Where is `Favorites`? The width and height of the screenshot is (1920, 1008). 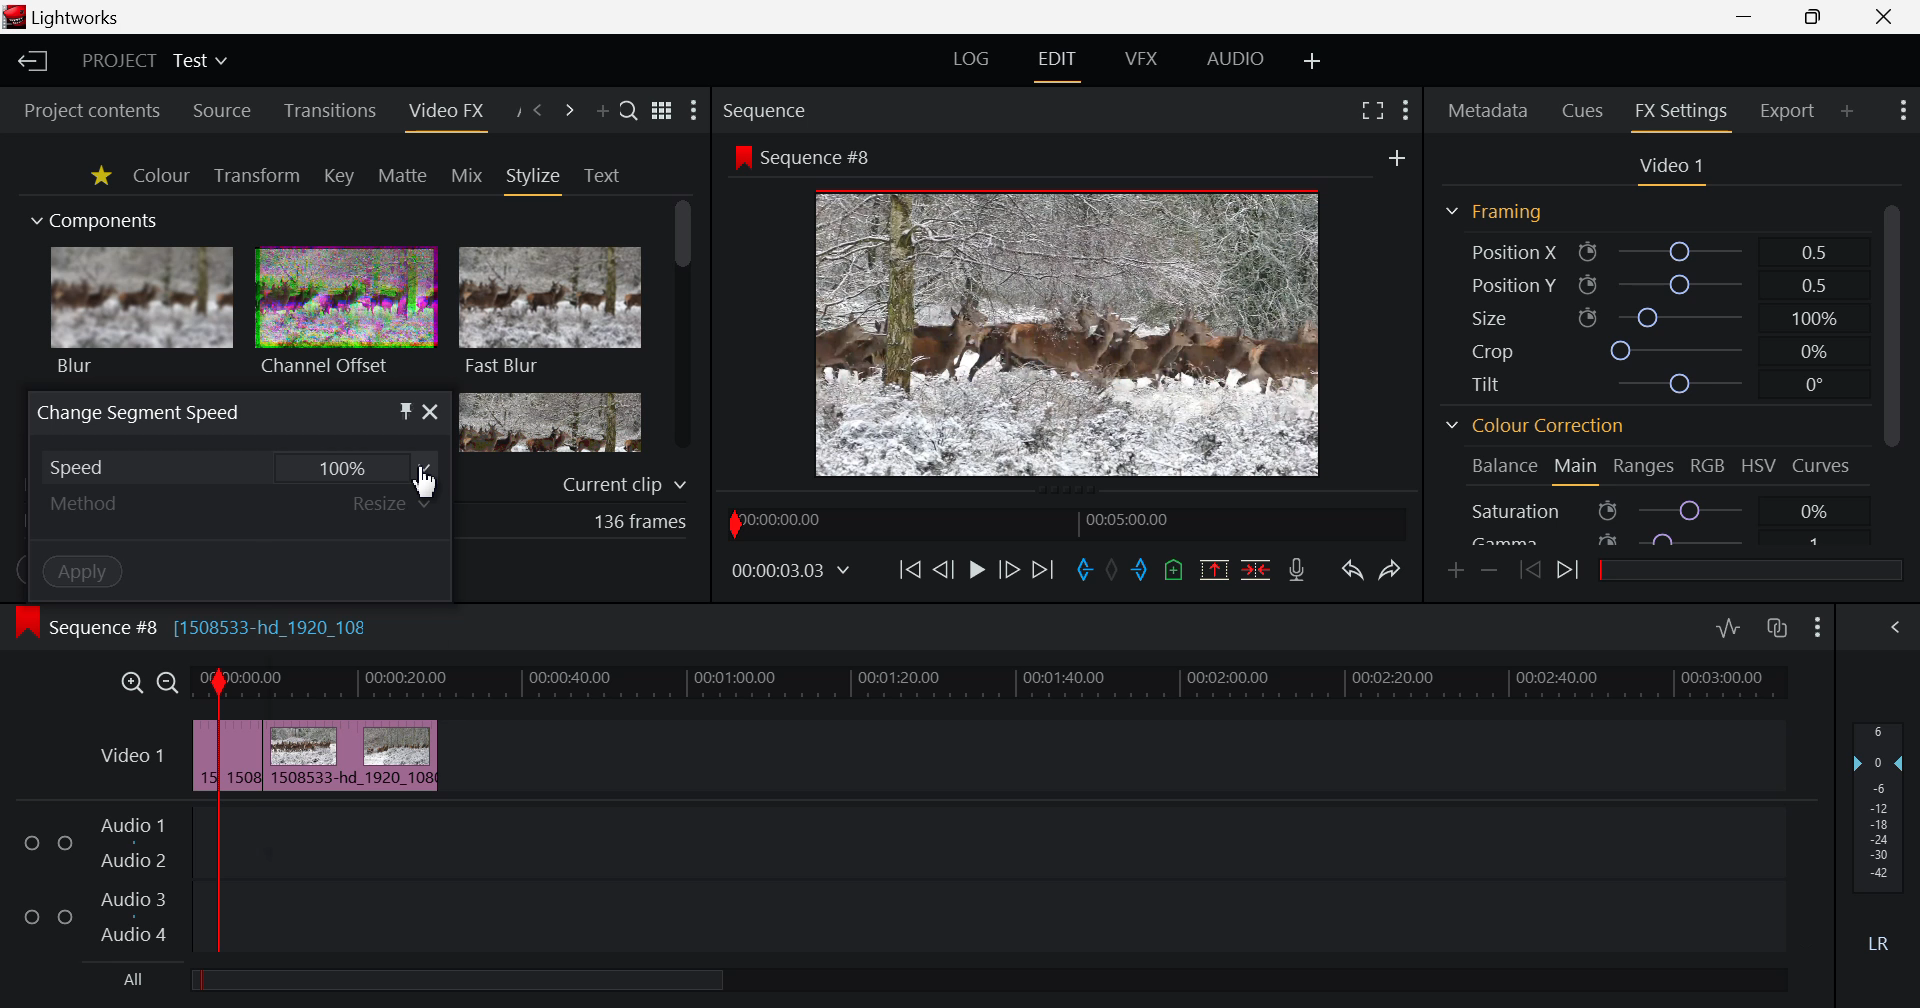 Favorites is located at coordinates (98, 176).